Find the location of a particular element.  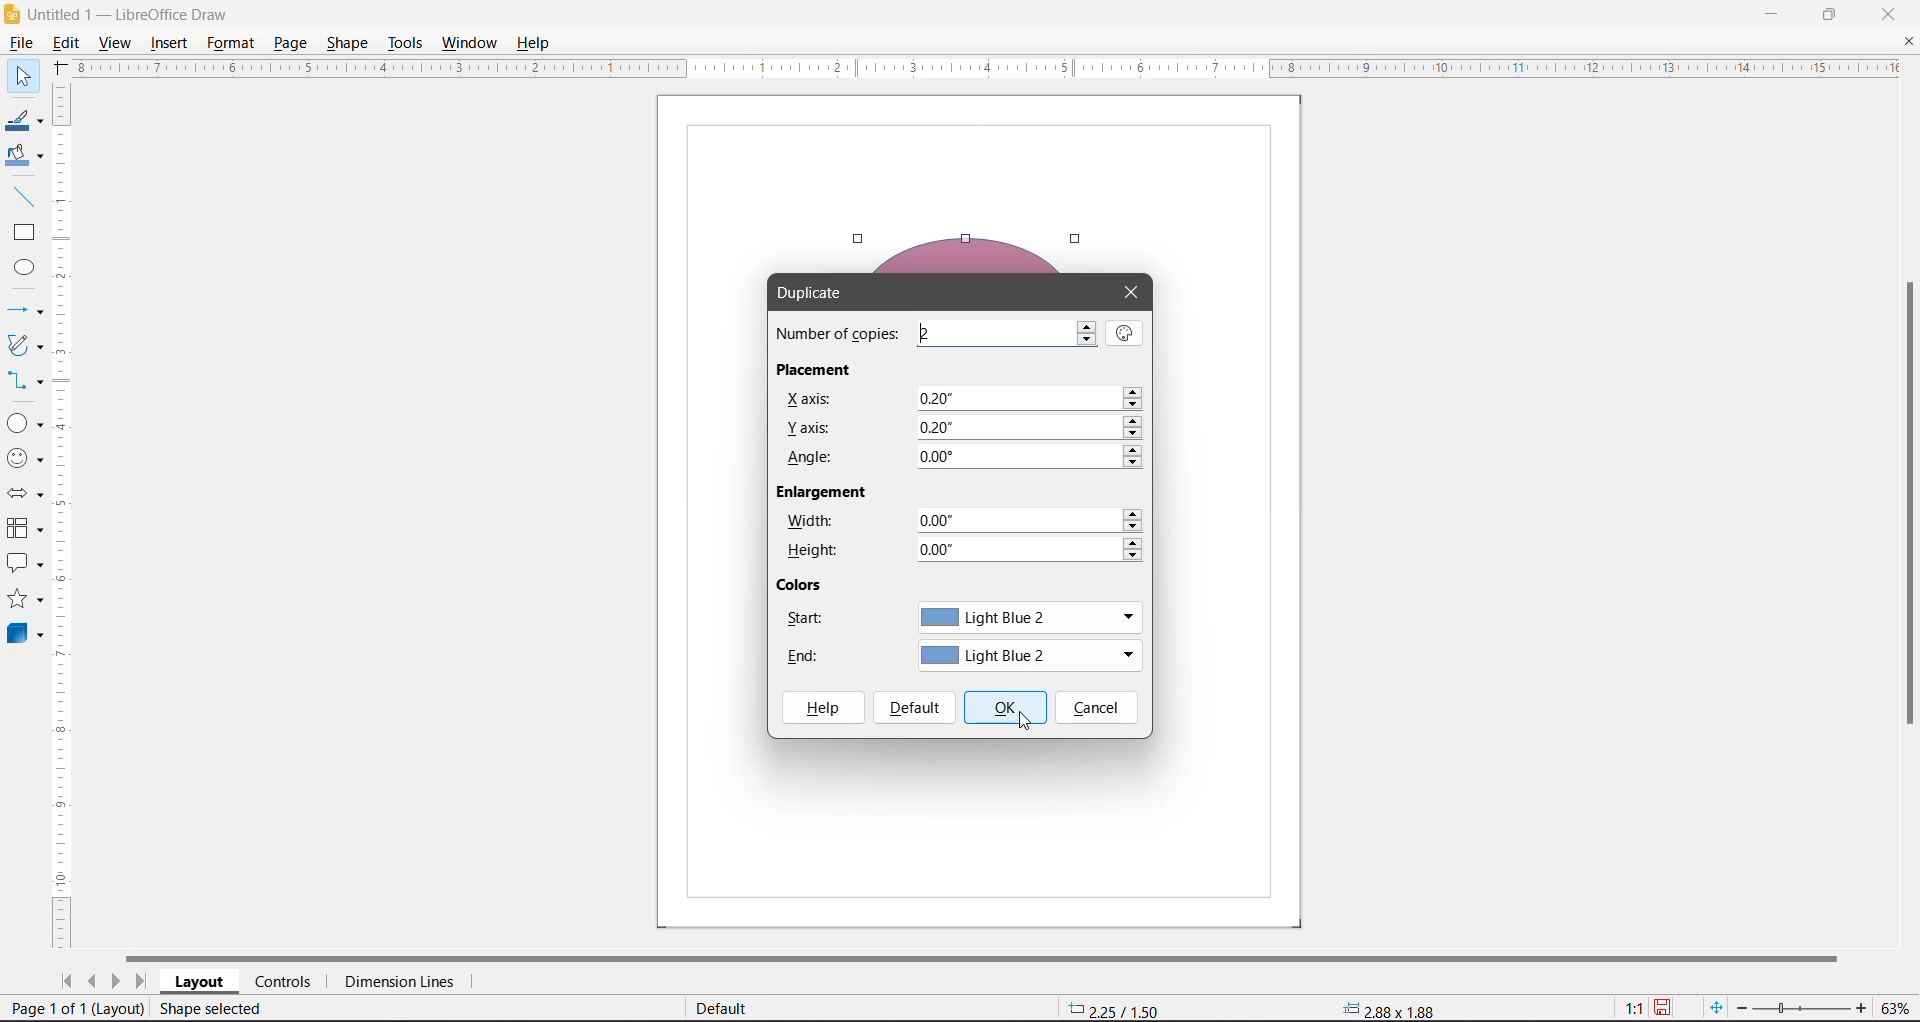

Tools is located at coordinates (405, 45).